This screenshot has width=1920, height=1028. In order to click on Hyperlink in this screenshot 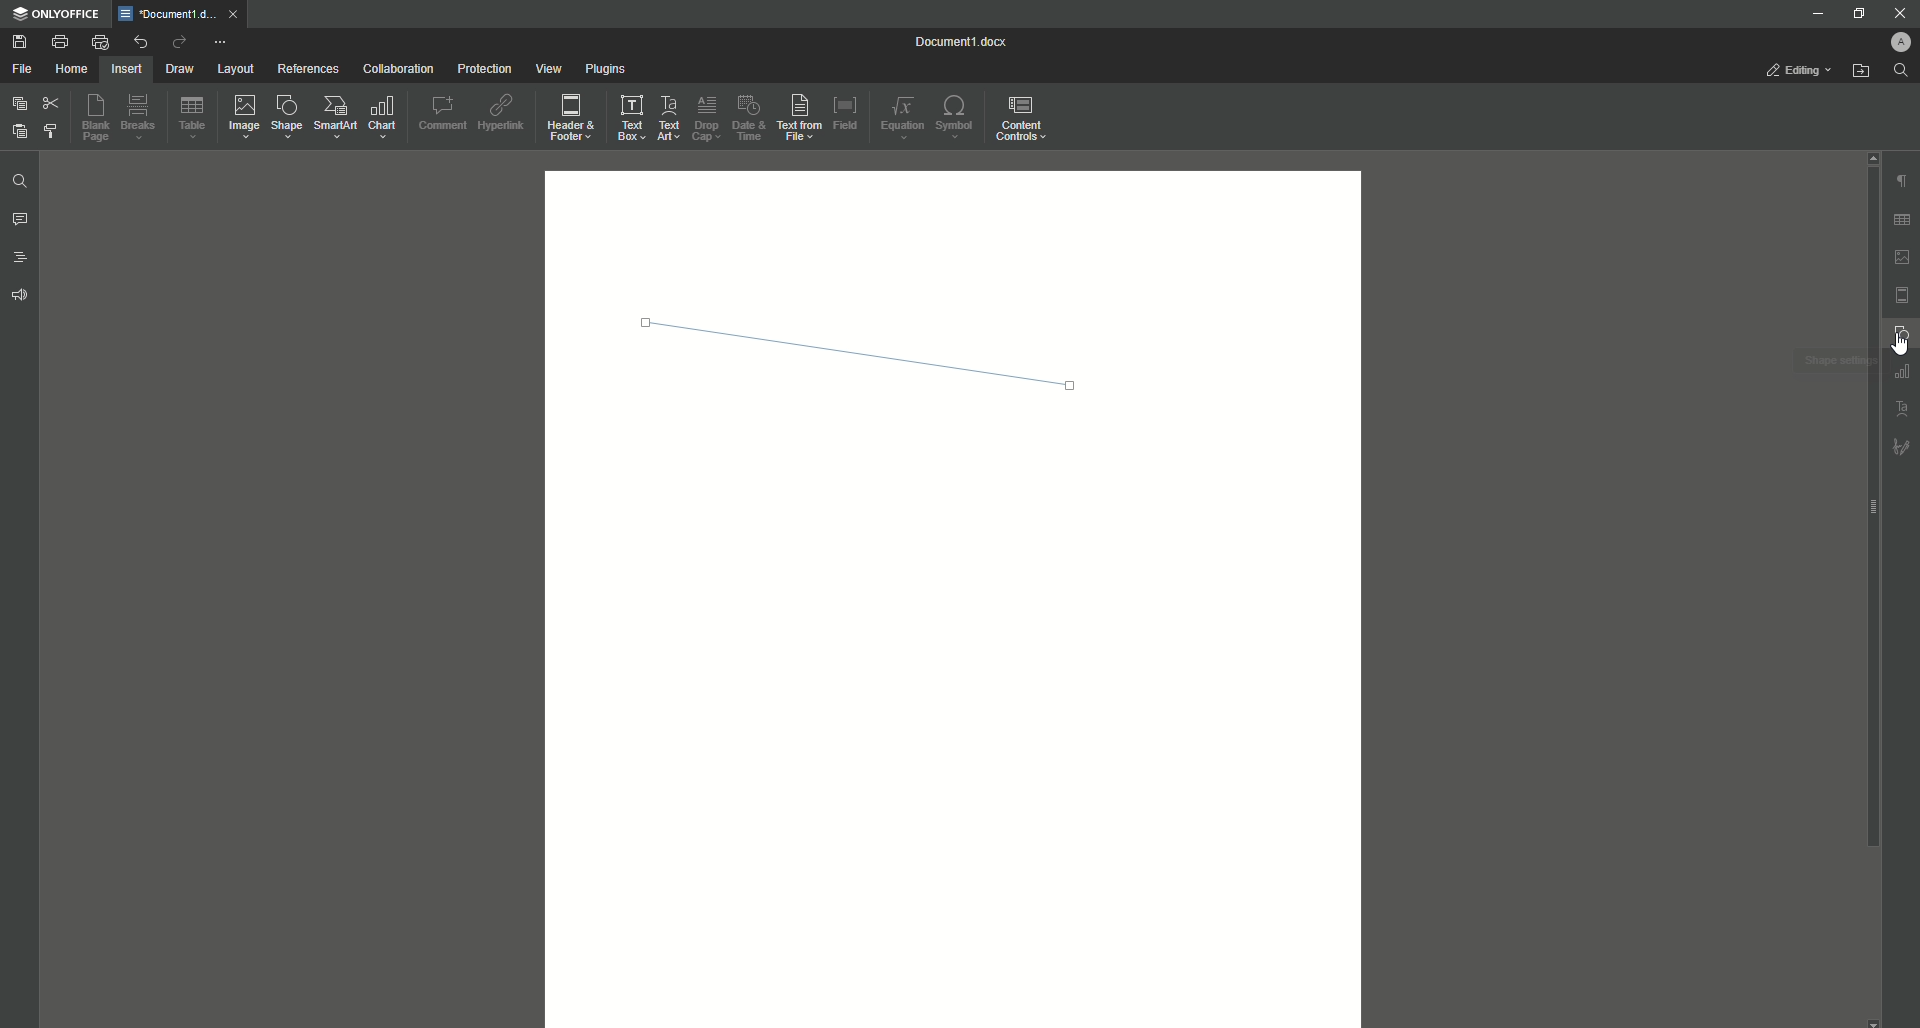, I will do `click(503, 114)`.